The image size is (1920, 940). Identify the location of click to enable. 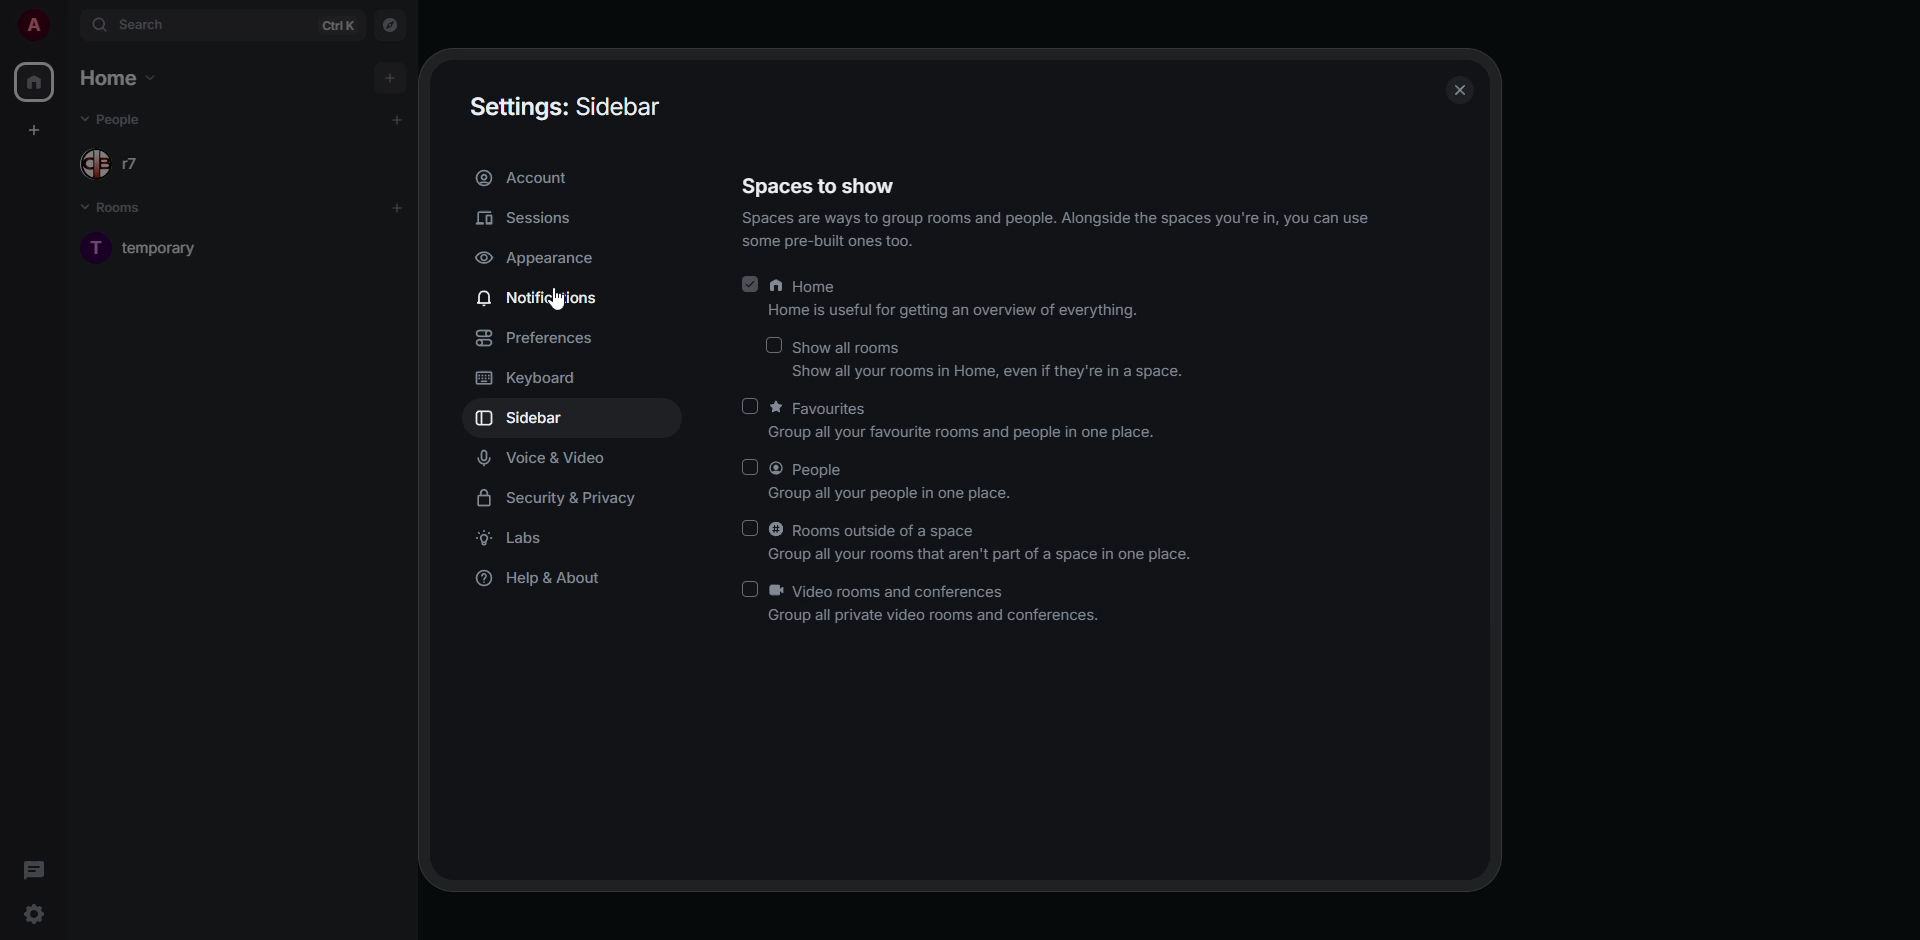
(748, 407).